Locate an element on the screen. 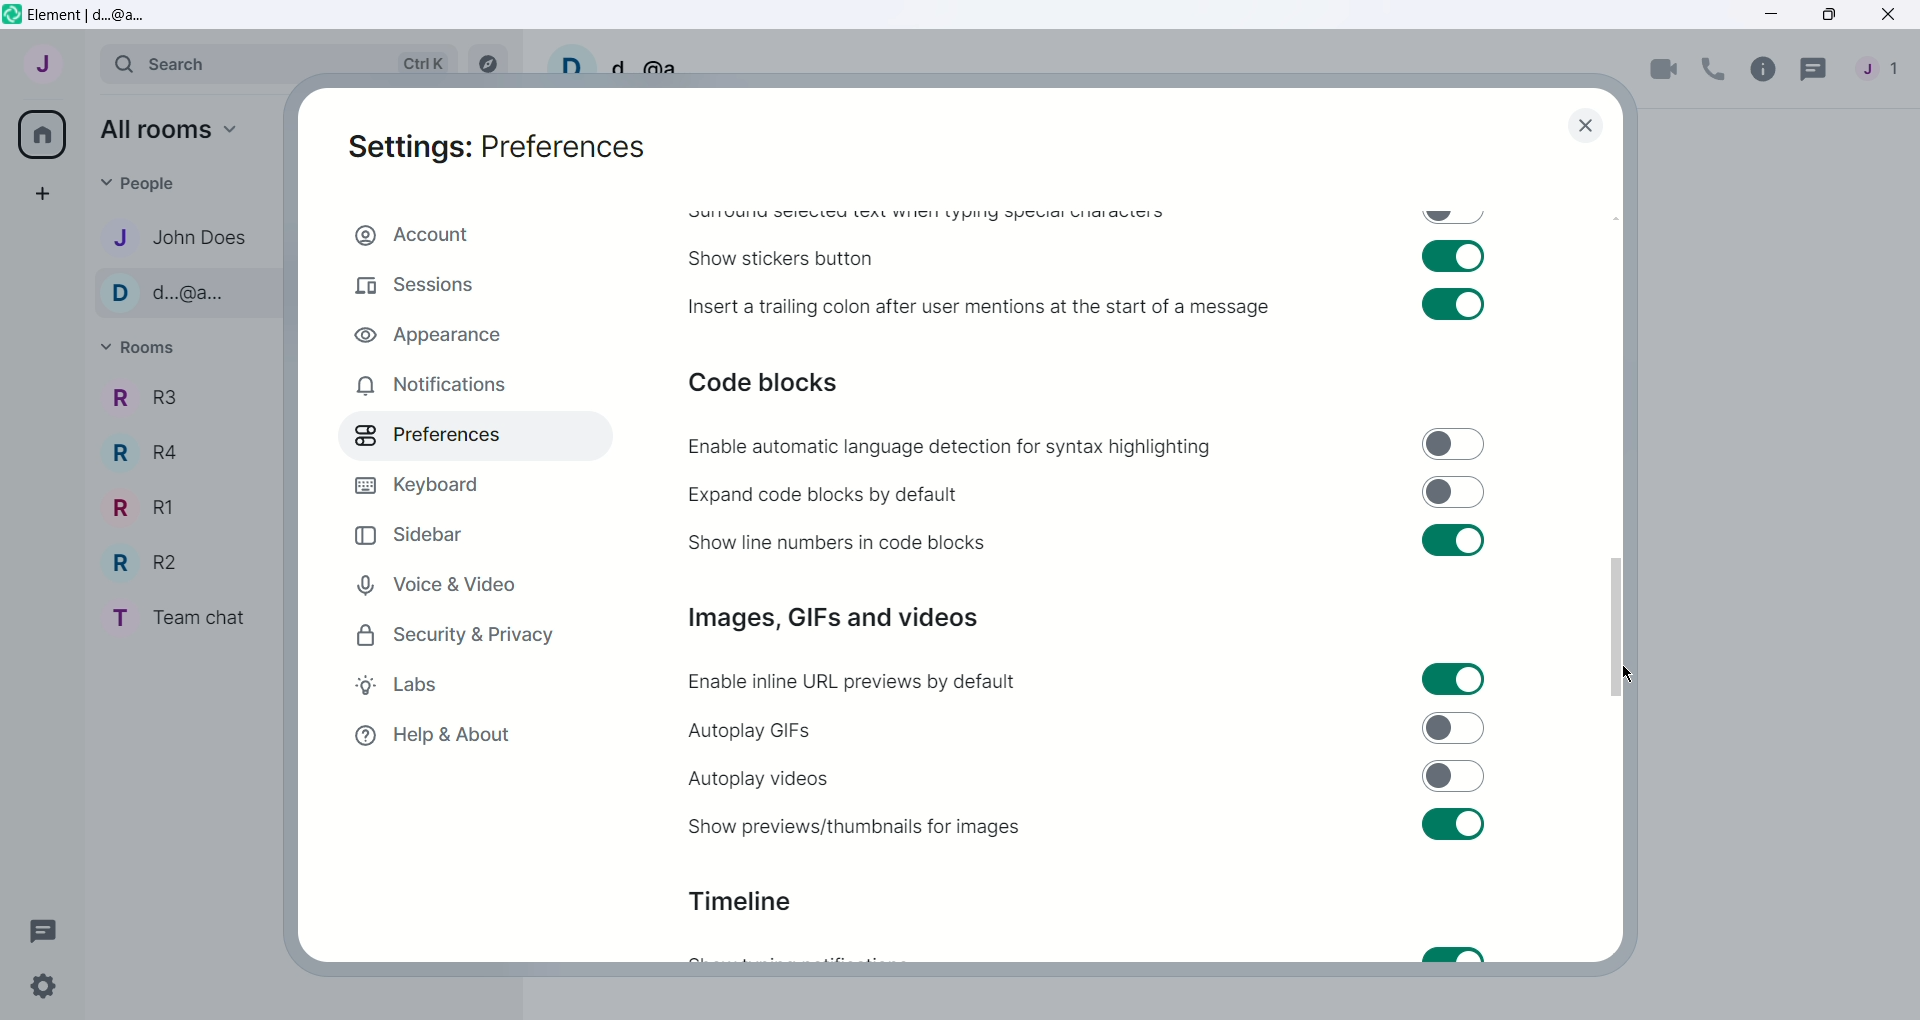  Notifications is located at coordinates (458, 385).